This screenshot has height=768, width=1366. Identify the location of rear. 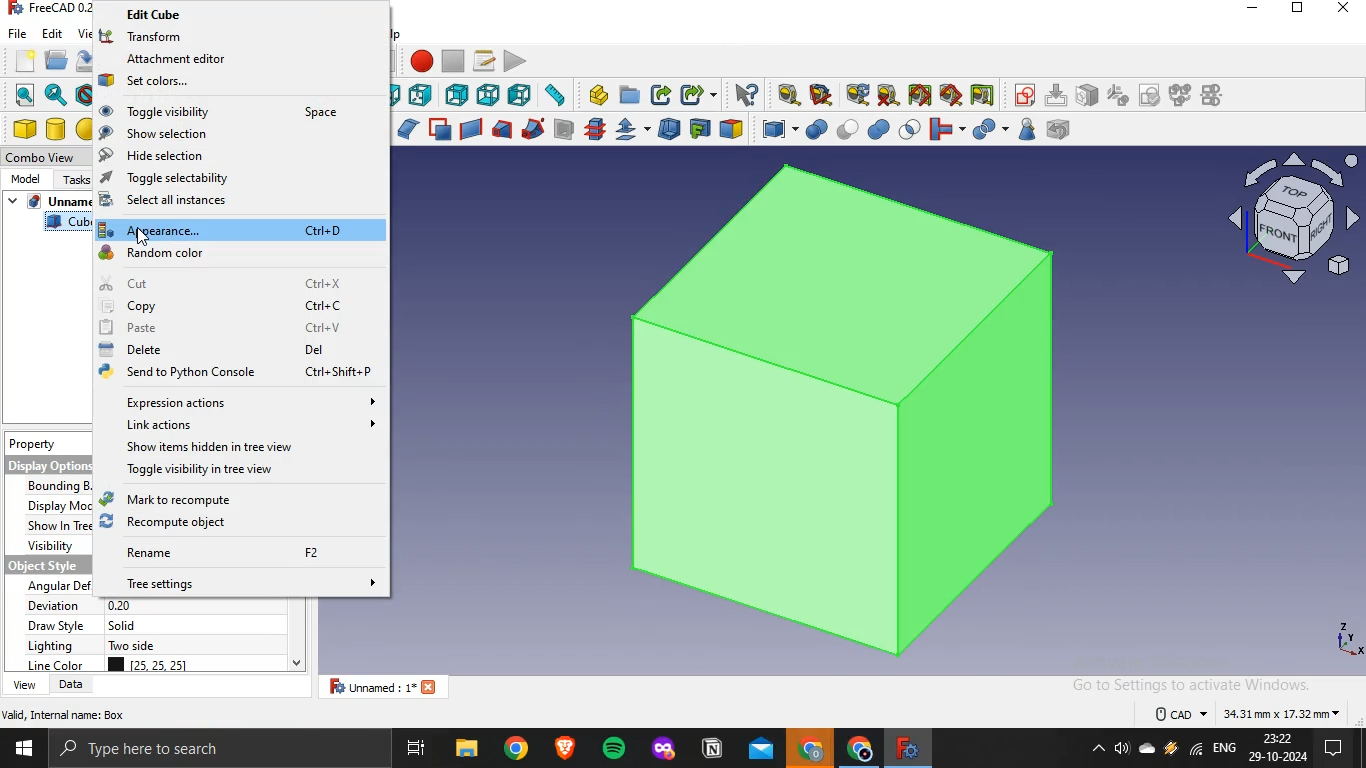
(458, 93).